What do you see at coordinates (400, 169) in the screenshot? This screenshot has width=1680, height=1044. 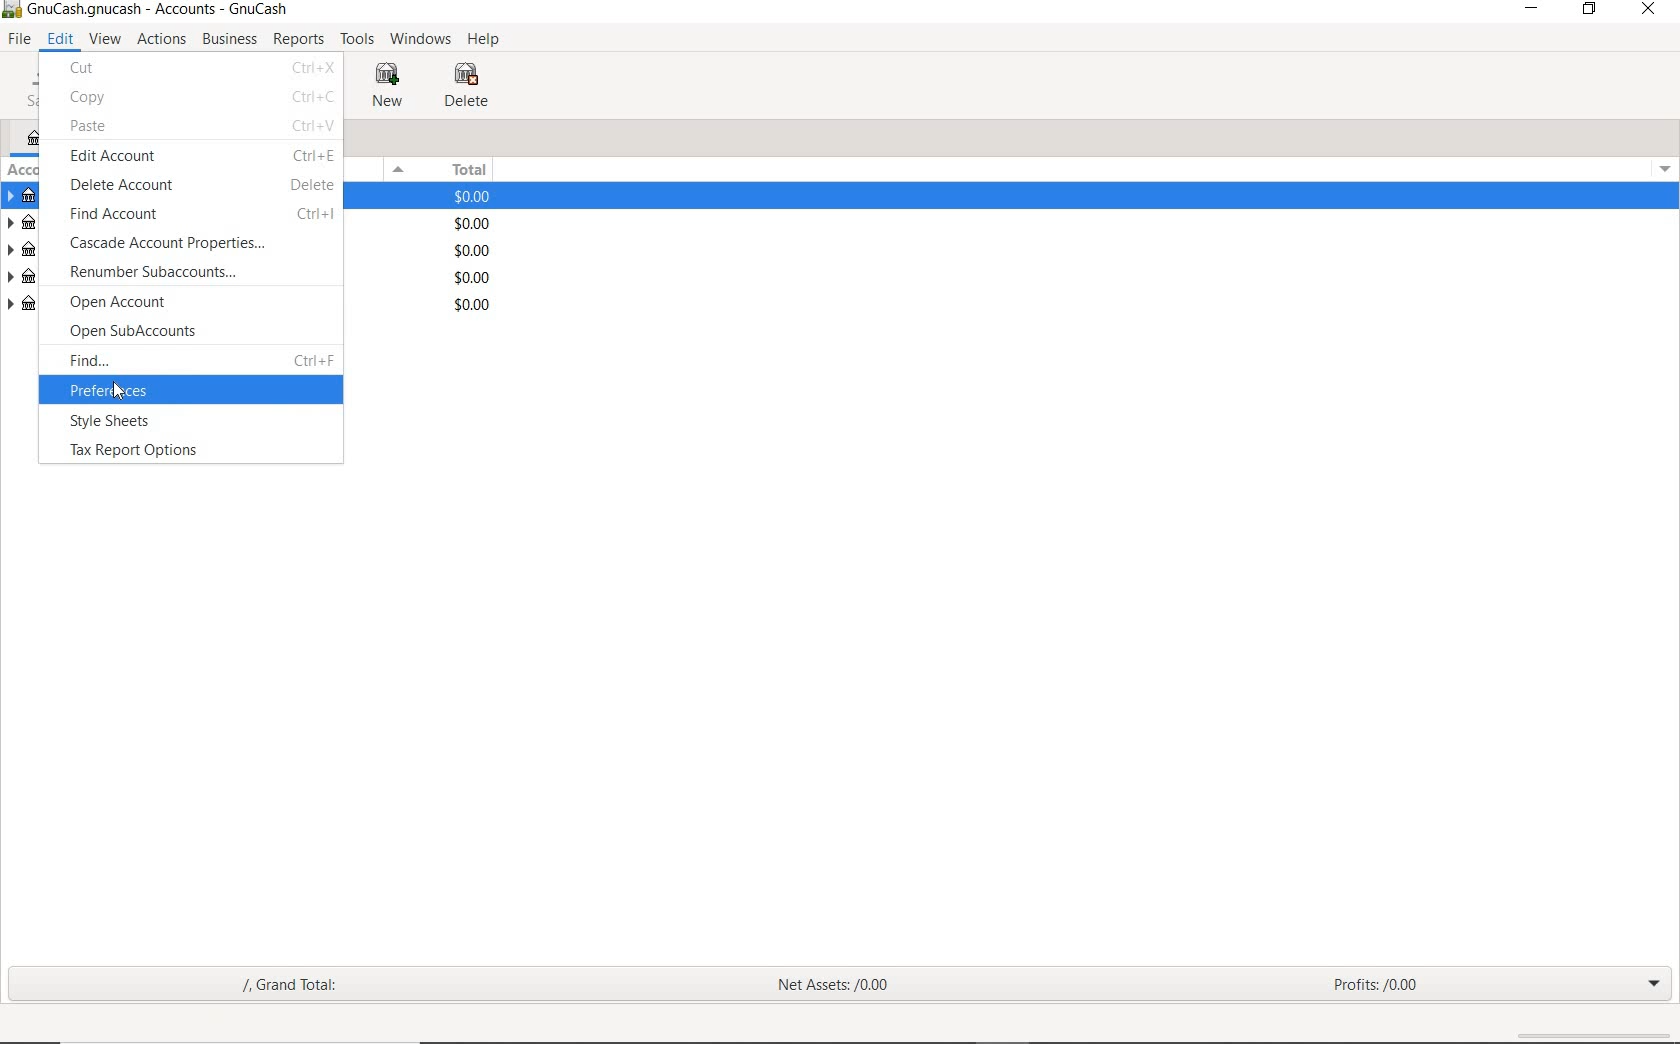 I see `Menu` at bounding box center [400, 169].